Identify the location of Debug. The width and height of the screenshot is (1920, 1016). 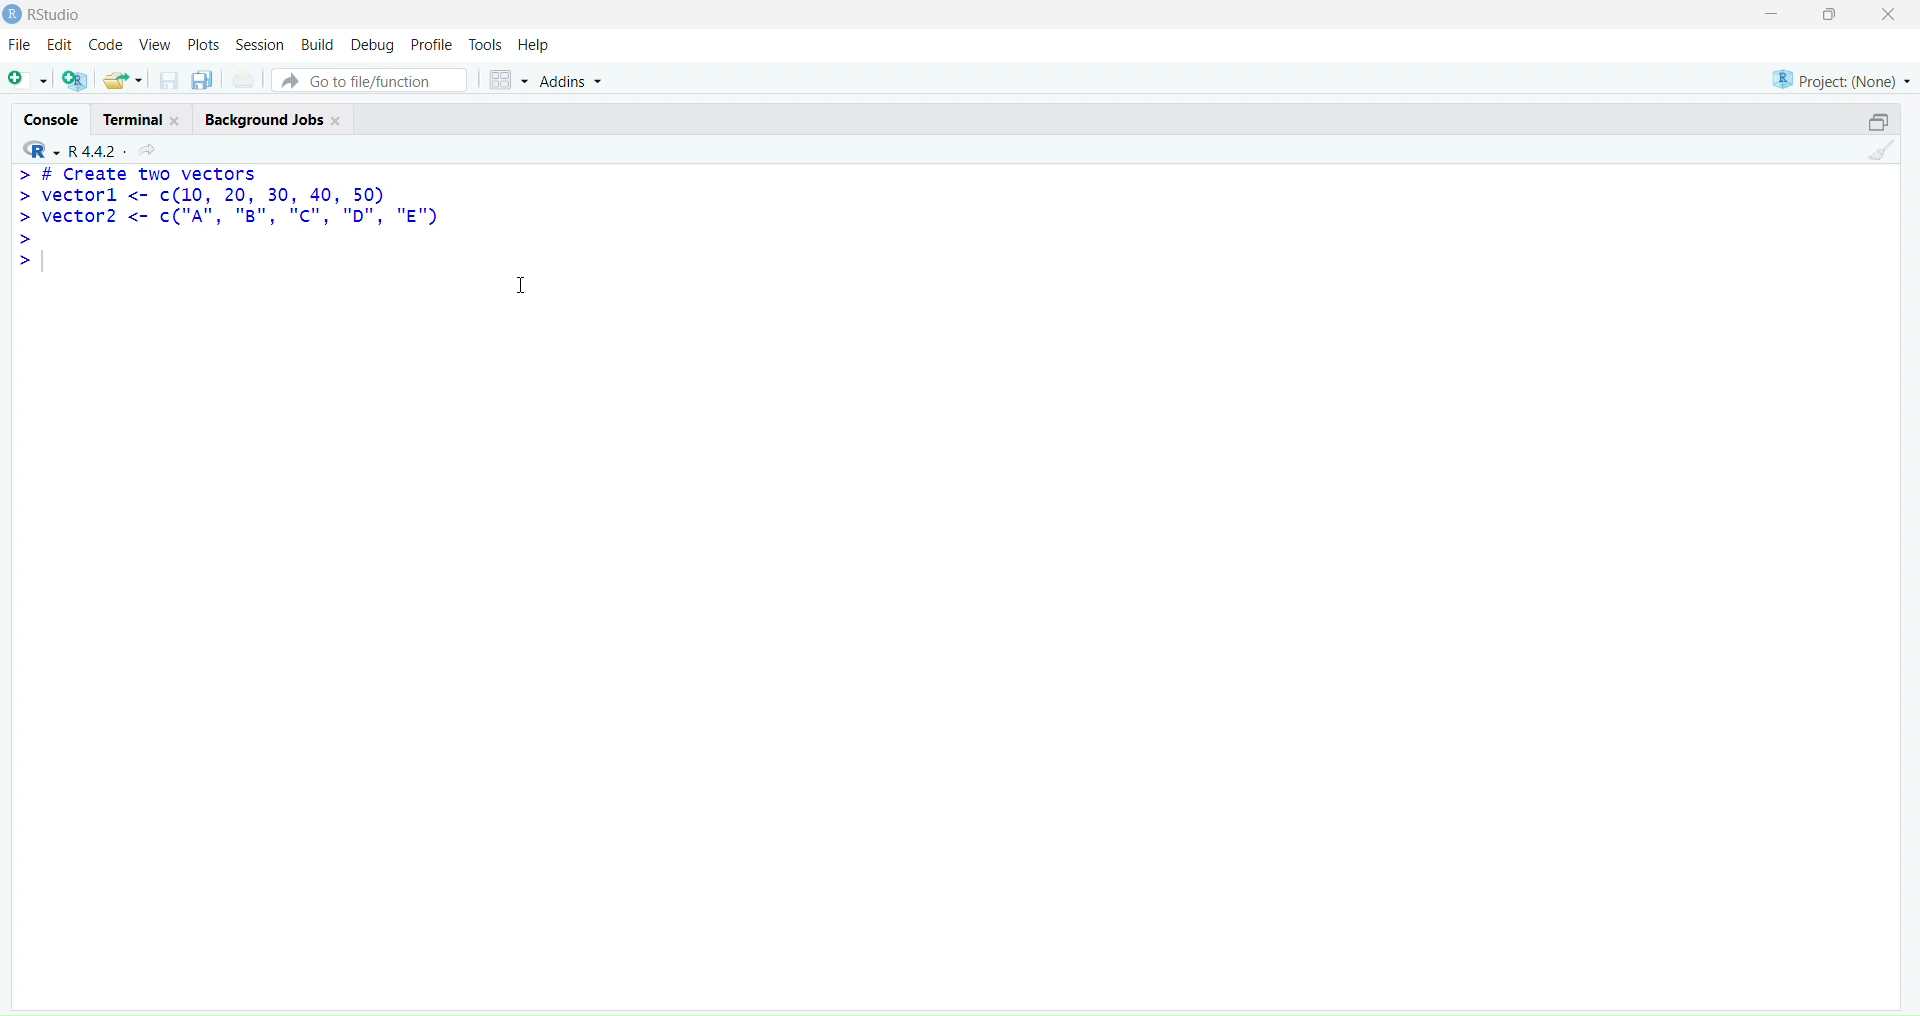
(374, 44).